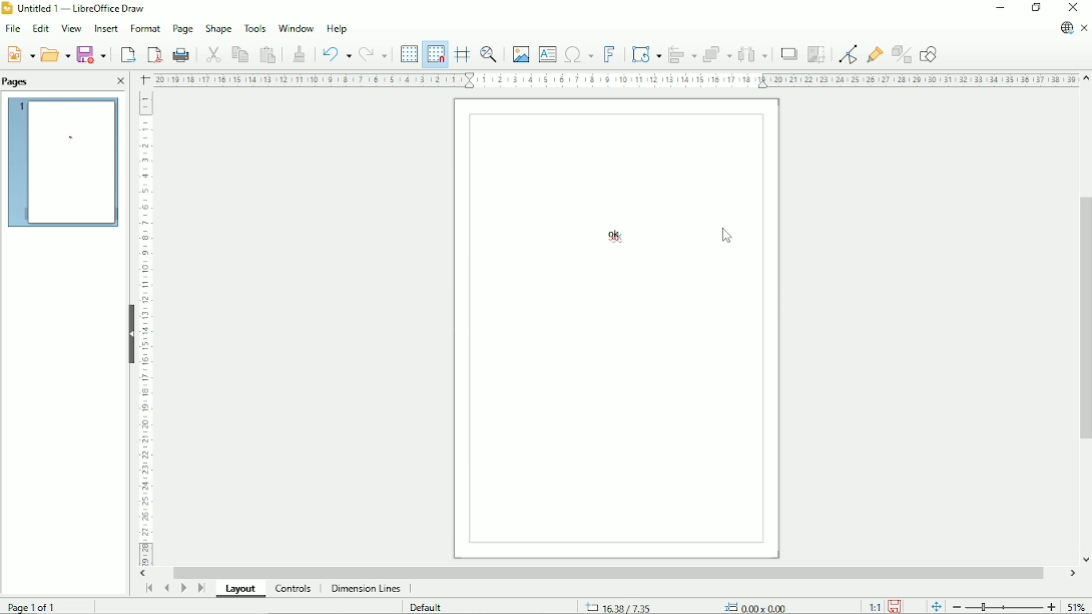  What do you see at coordinates (614, 79) in the screenshot?
I see `Horizontal scale` at bounding box center [614, 79].